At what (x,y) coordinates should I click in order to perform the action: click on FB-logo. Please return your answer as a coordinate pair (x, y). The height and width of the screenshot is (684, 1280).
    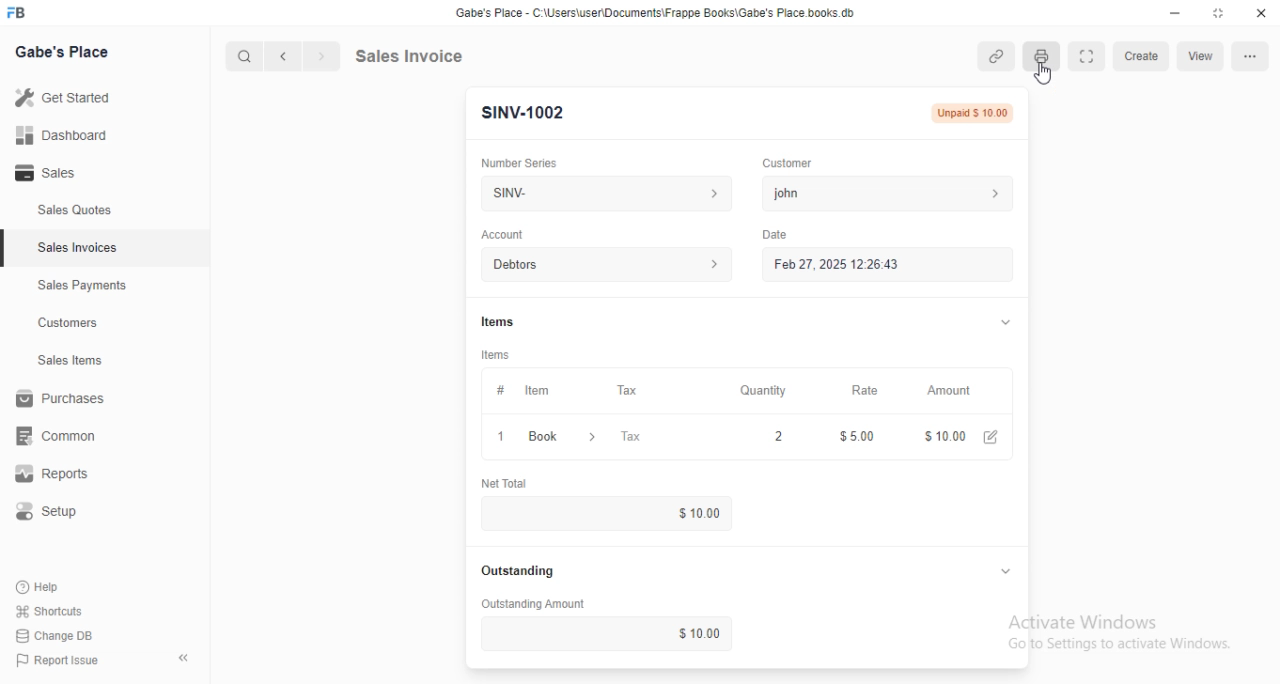
    Looking at the image, I should click on (15, 12).